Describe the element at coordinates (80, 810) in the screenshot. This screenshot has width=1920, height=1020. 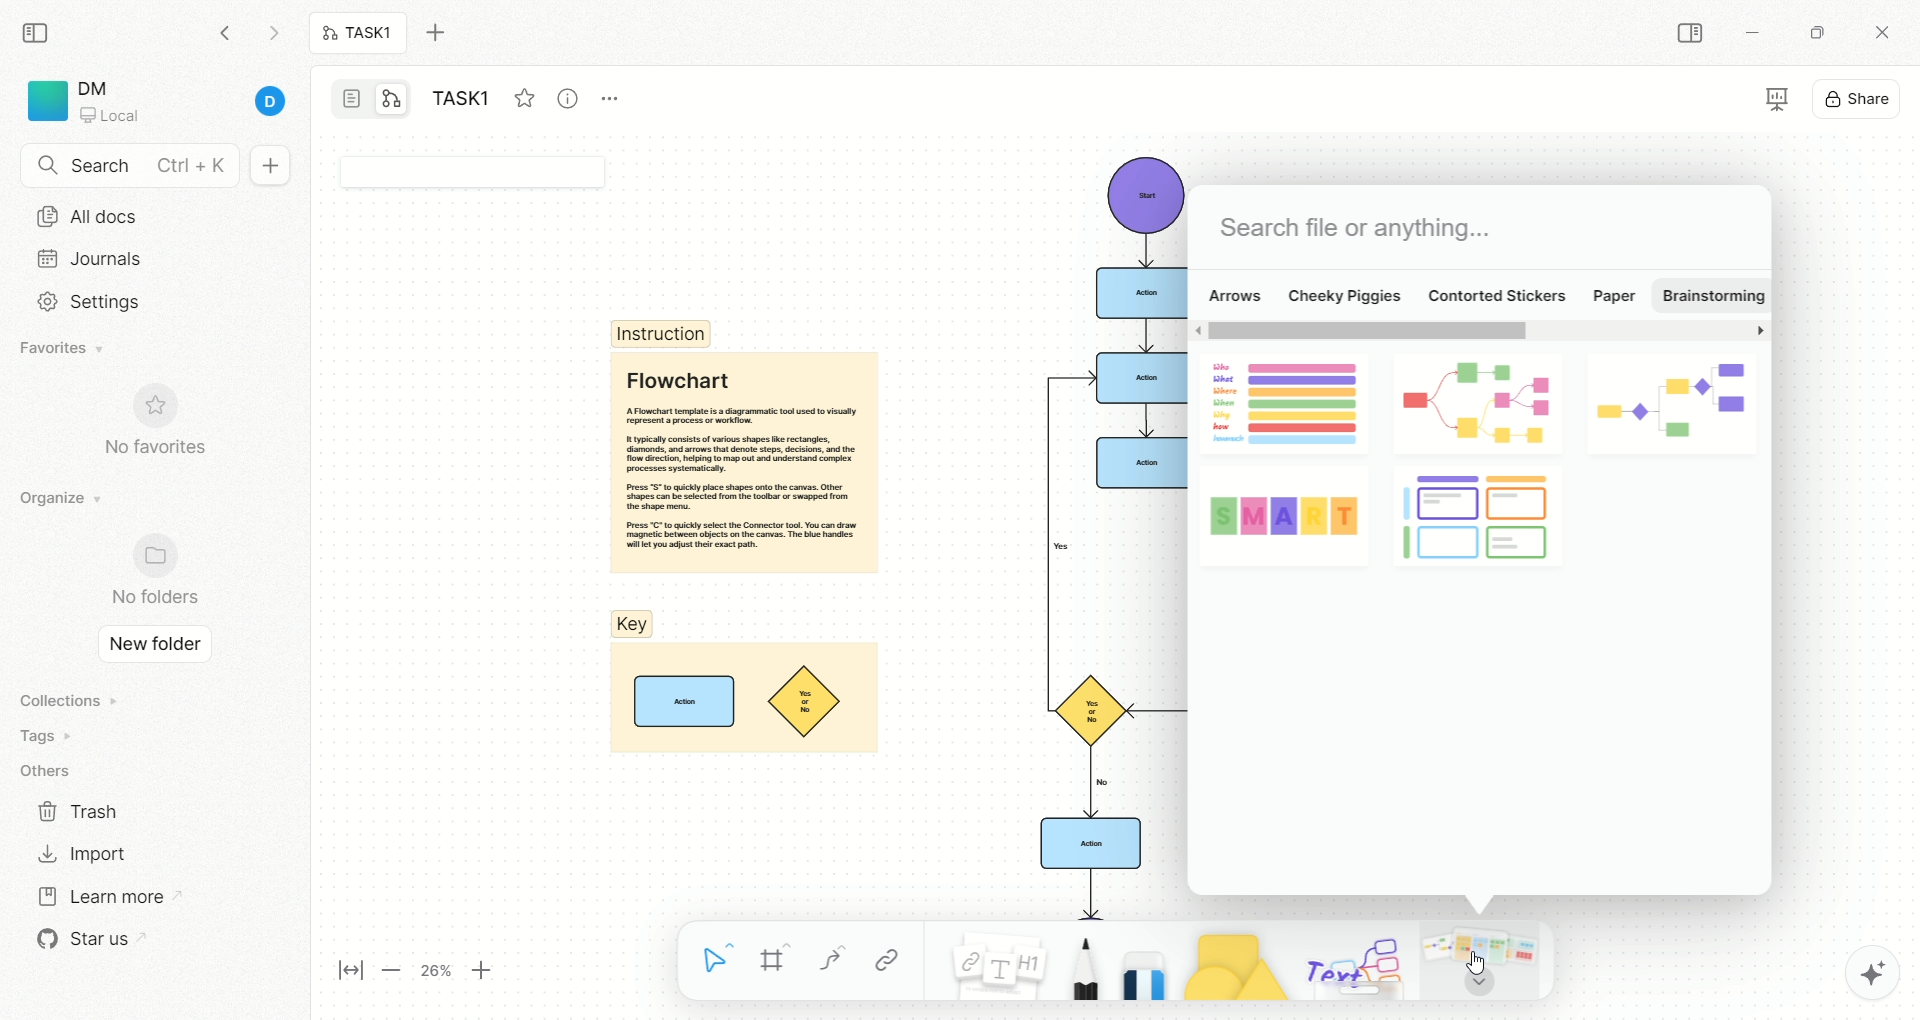
I see `trash` at that location.